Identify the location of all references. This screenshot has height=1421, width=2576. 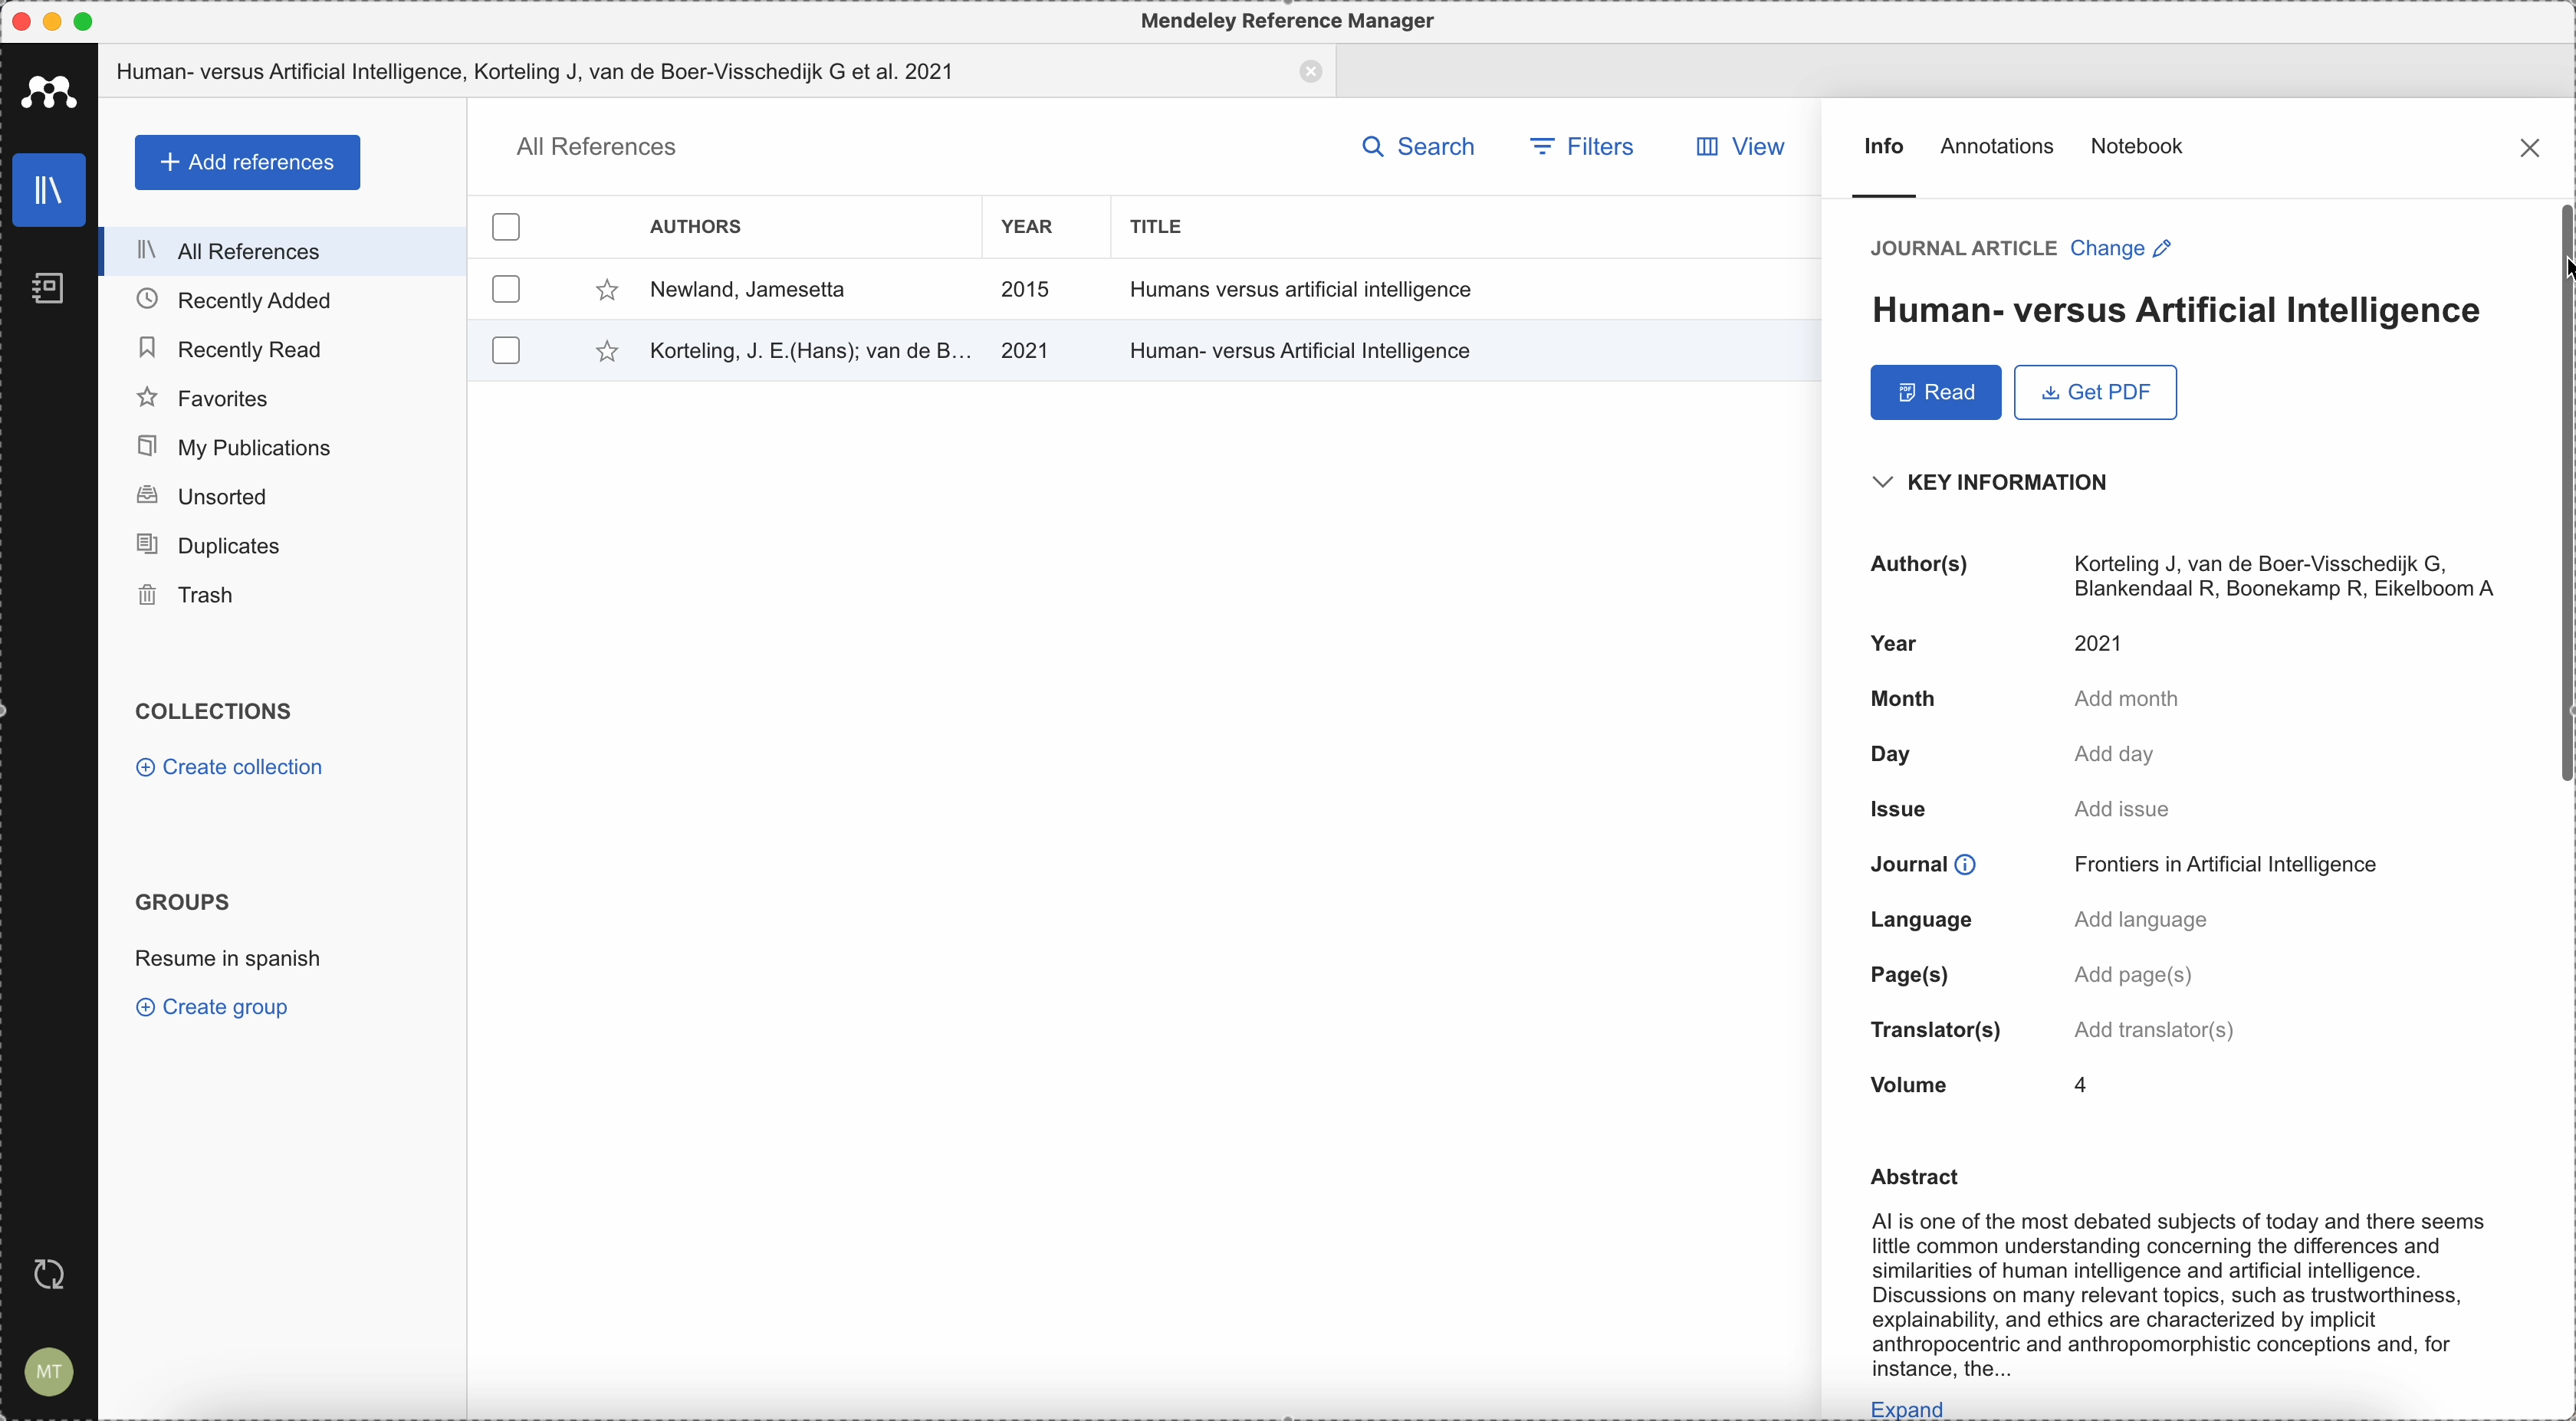
(593, 147).